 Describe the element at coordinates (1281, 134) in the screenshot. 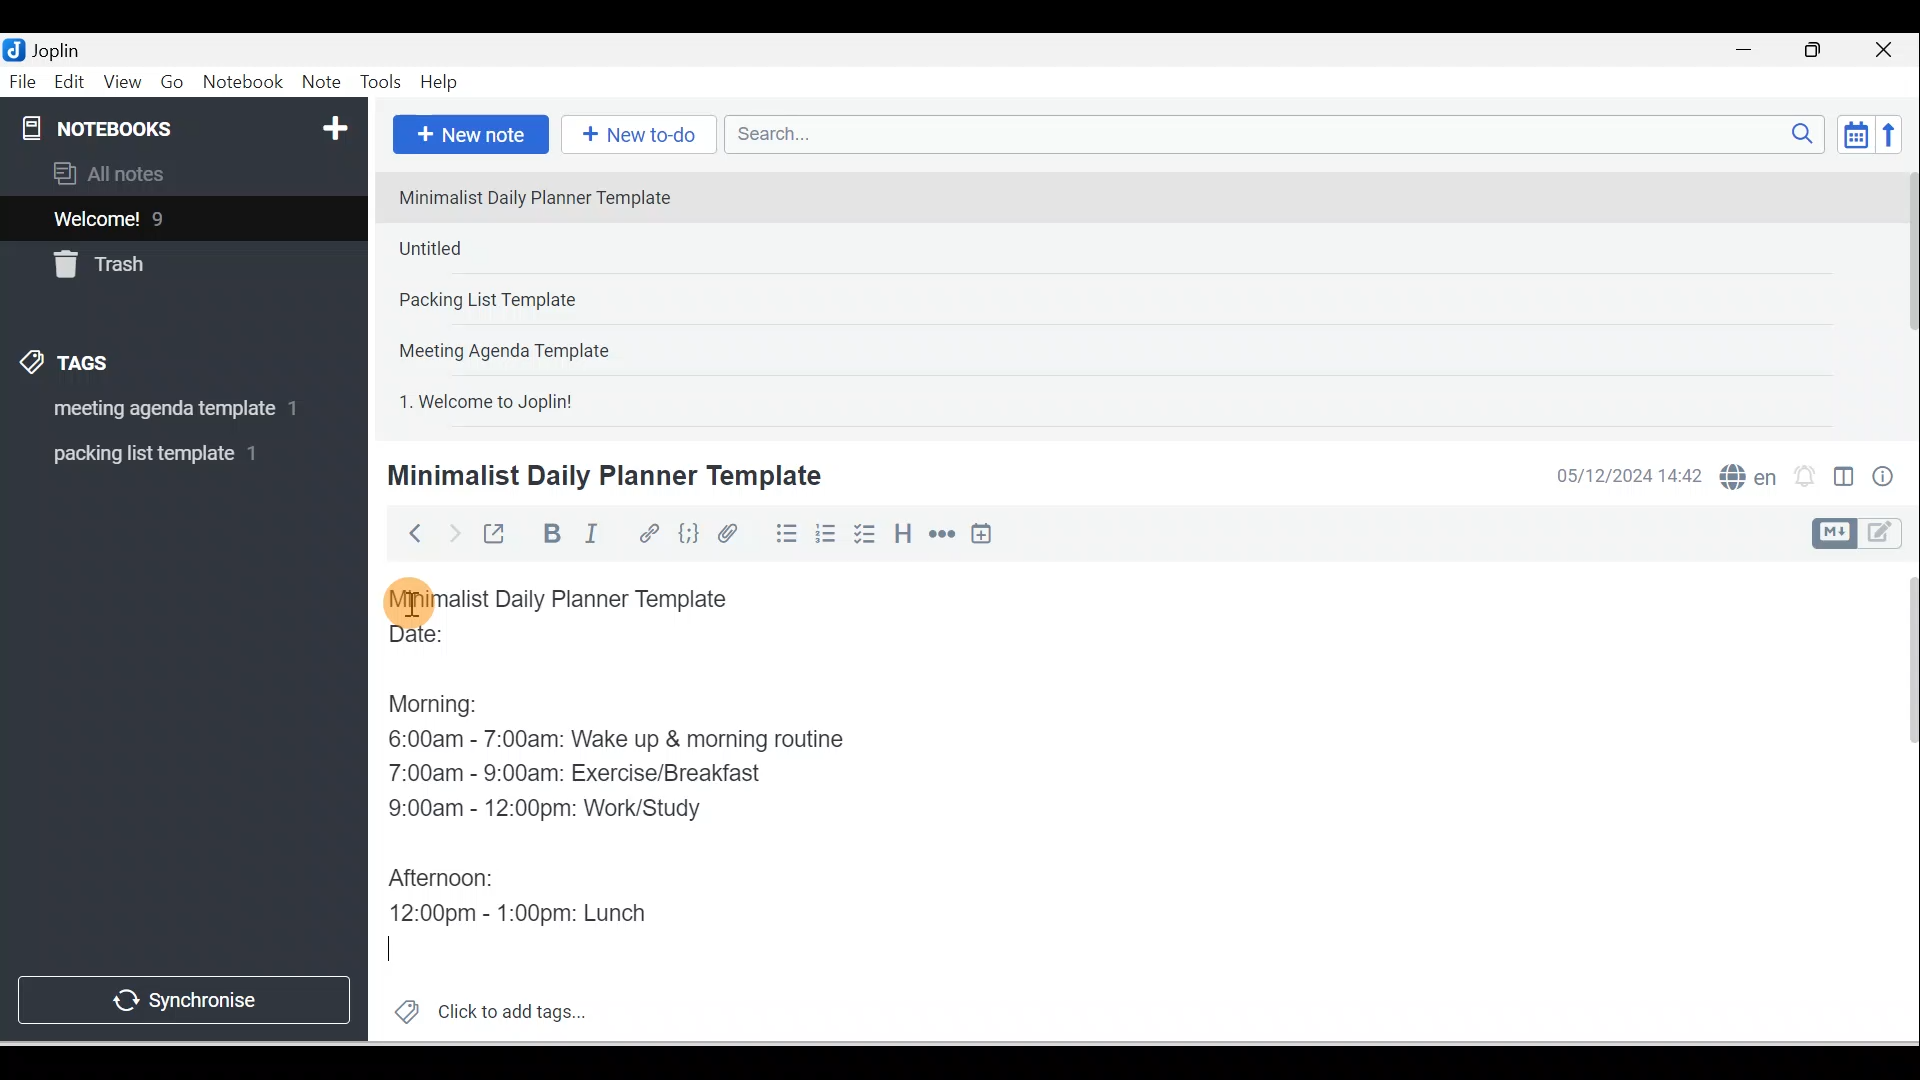

I see `Search bar` at that location.